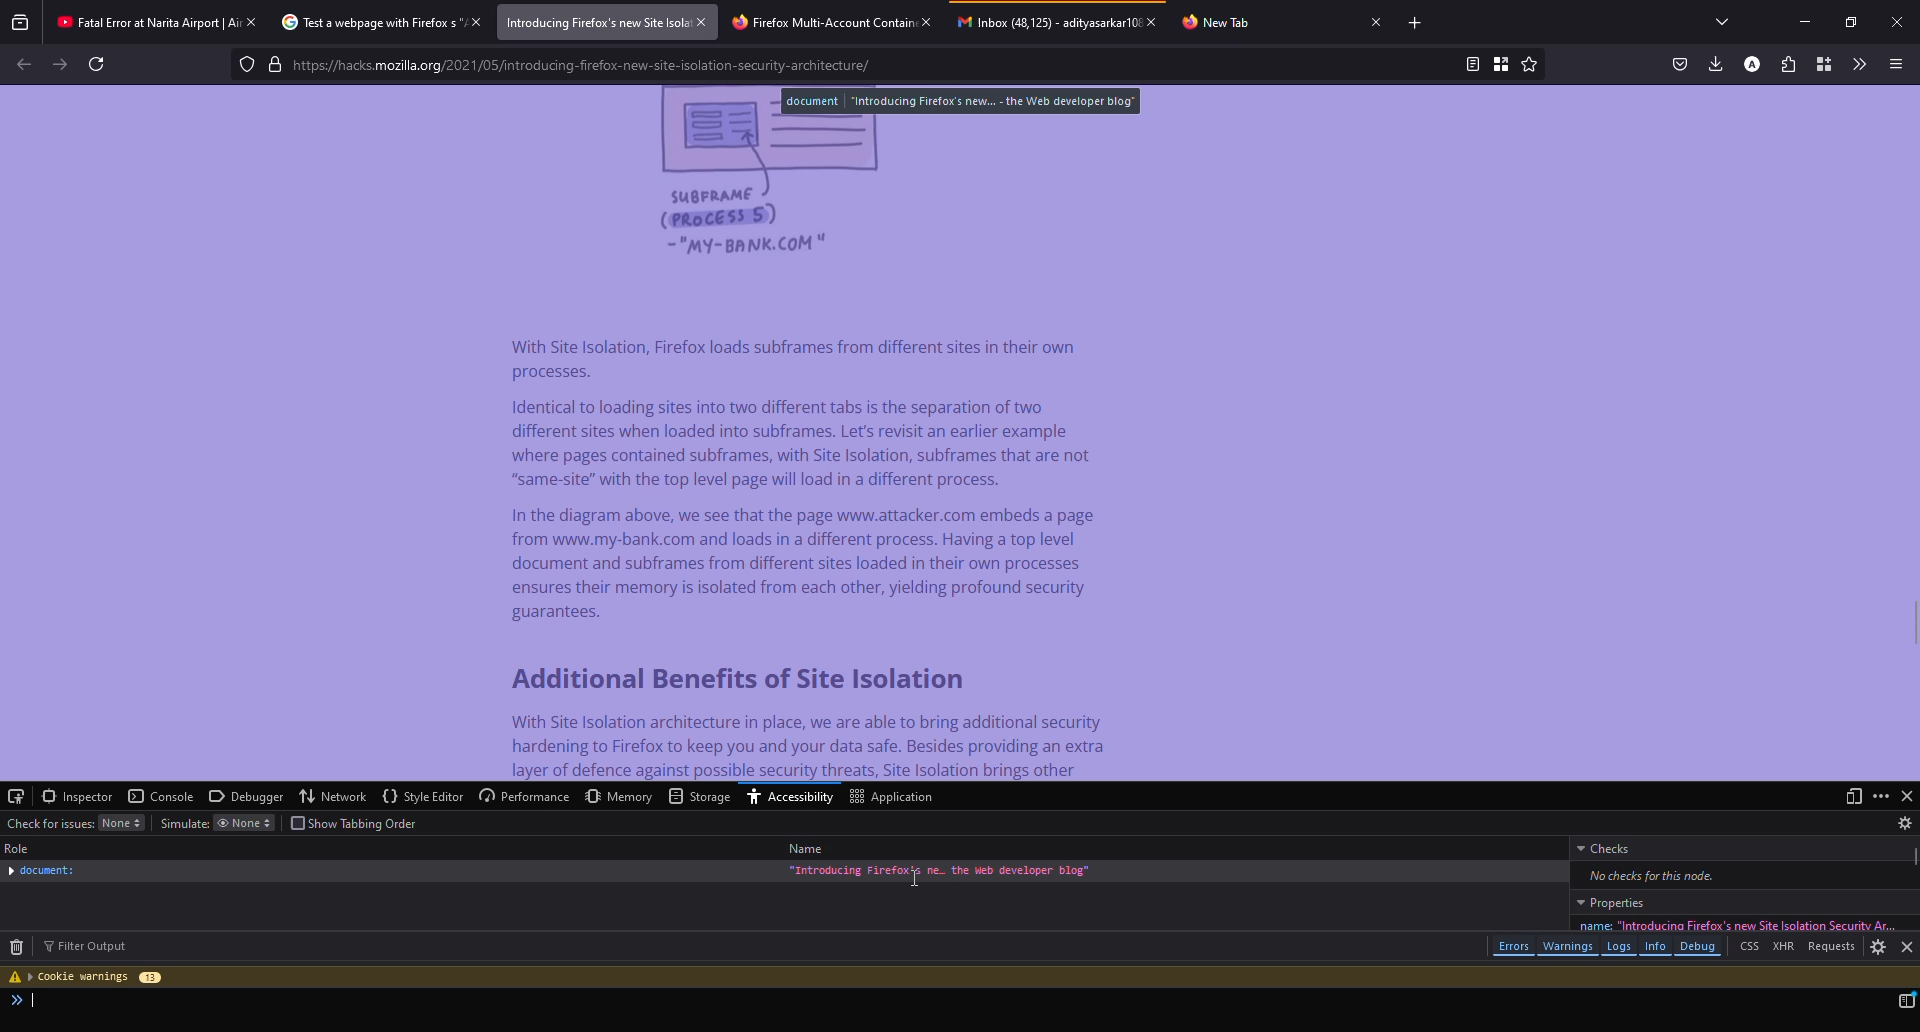  Describe the element at coordinates (121, 823) in the screenshot. I see `none` at that location.